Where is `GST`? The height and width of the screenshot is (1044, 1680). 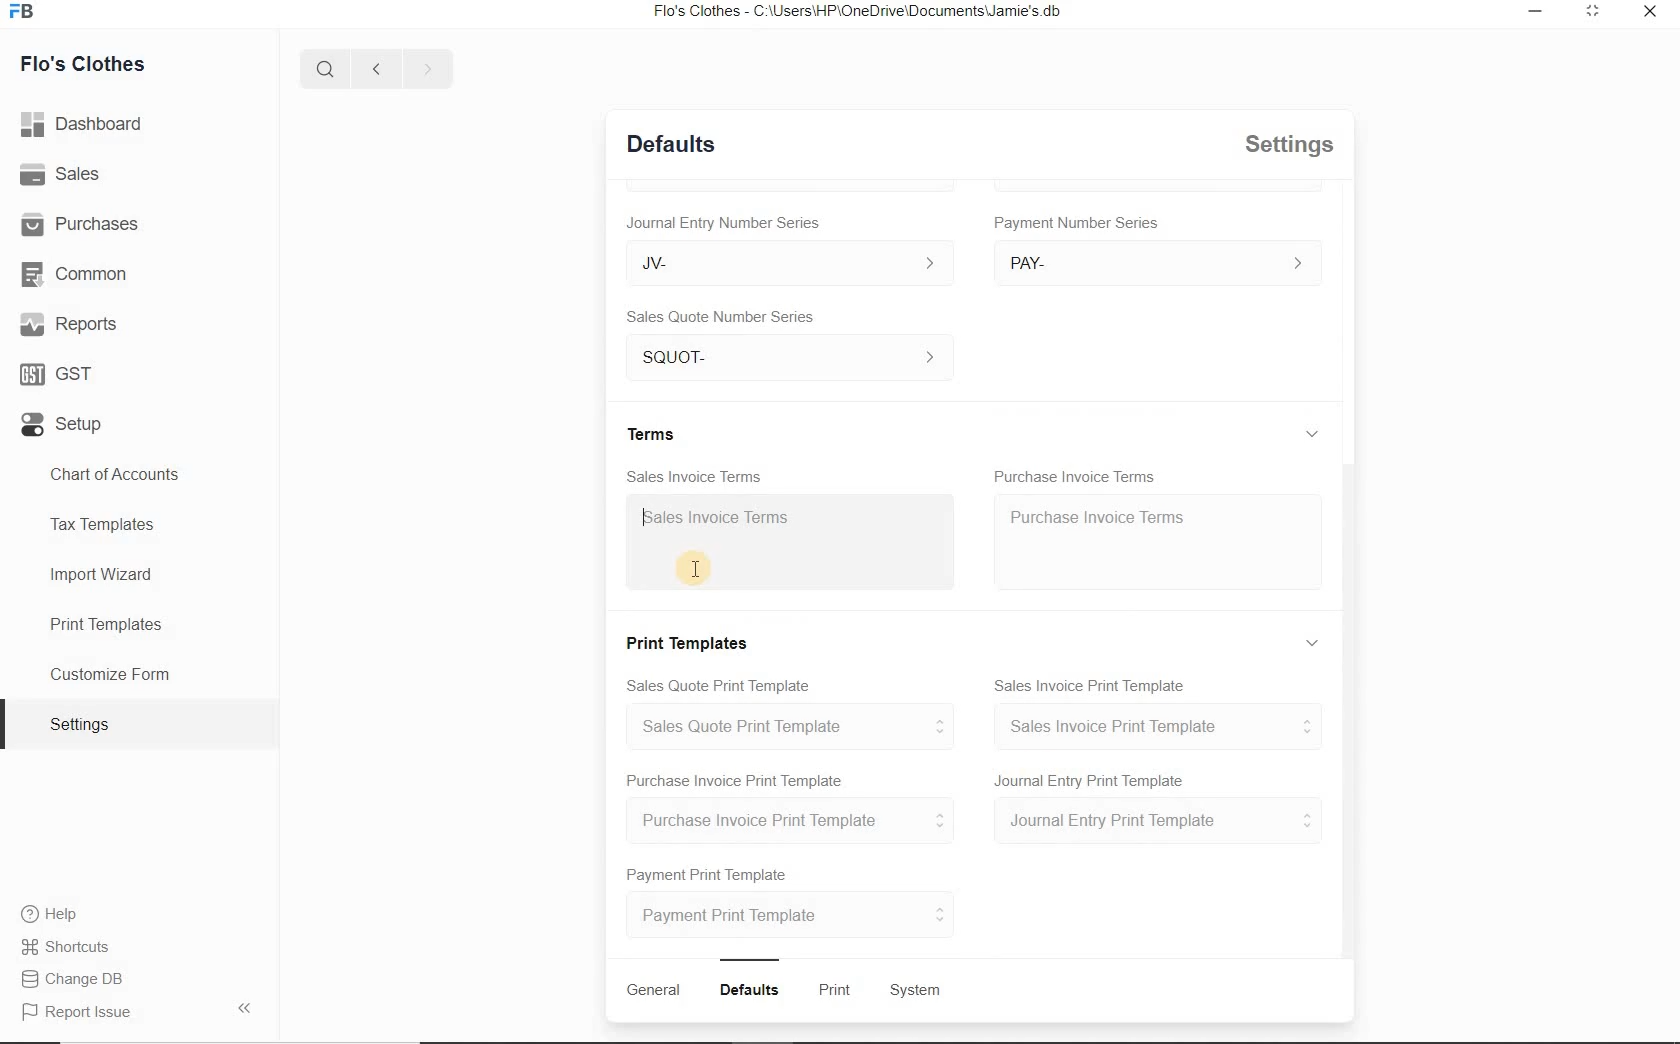
GST is located at coordinates (58, 374).